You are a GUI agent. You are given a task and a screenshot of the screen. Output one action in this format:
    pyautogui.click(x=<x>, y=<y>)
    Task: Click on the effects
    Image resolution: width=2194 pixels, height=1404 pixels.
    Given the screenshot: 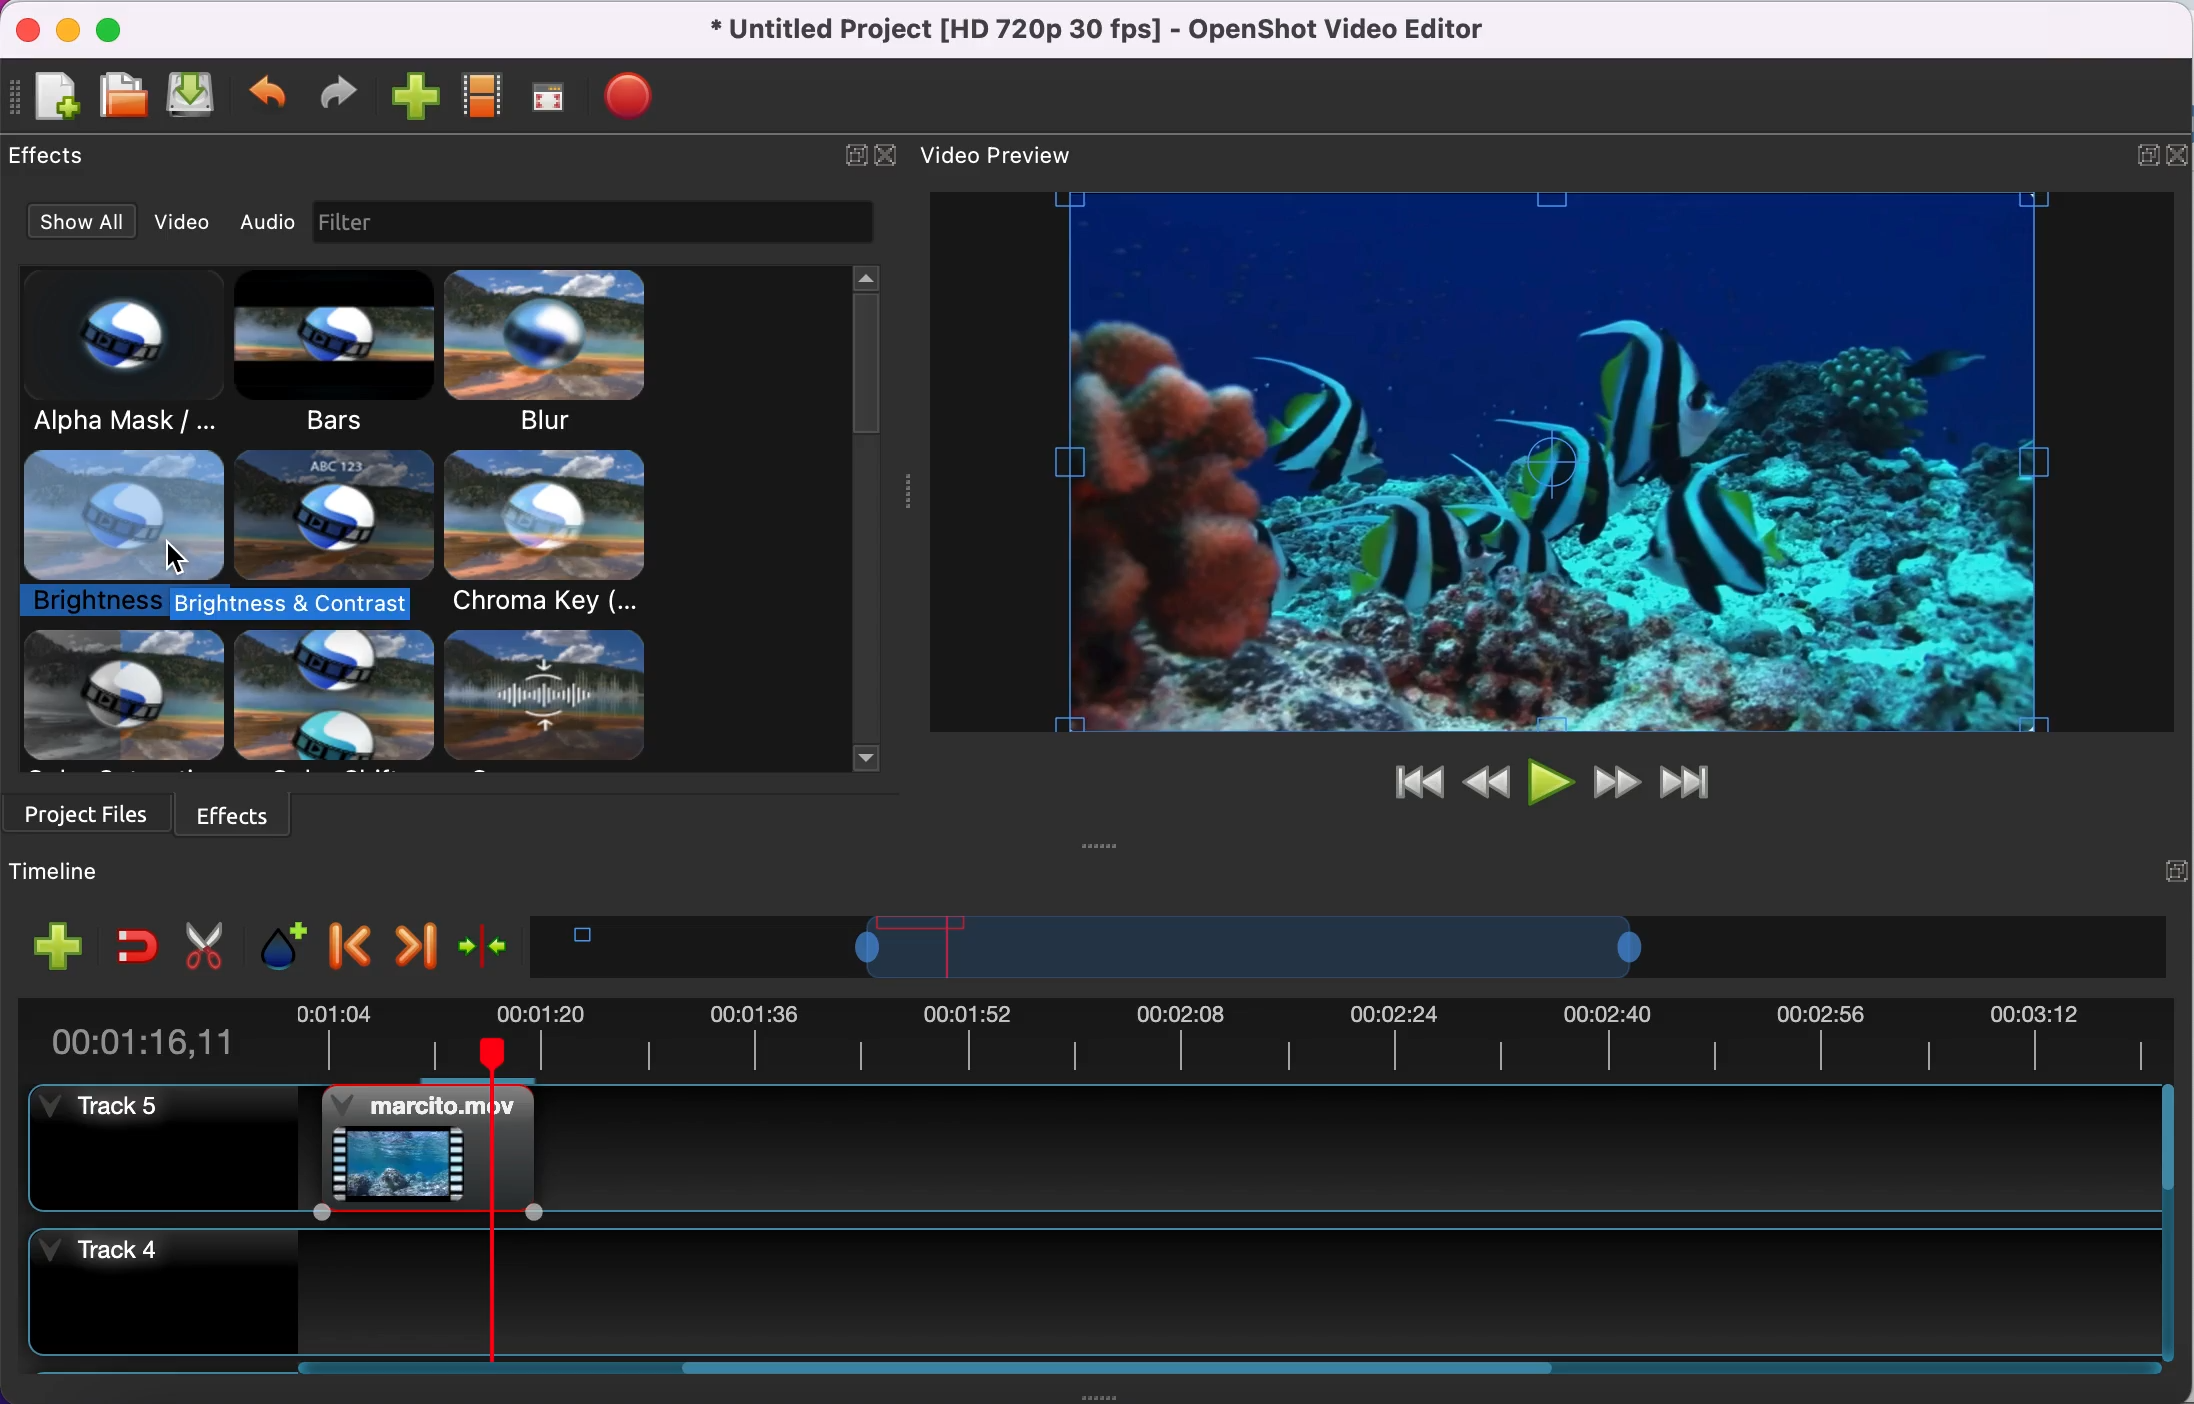 What is the action you would take?
    pyautogui.click(x=239, y=811)
    